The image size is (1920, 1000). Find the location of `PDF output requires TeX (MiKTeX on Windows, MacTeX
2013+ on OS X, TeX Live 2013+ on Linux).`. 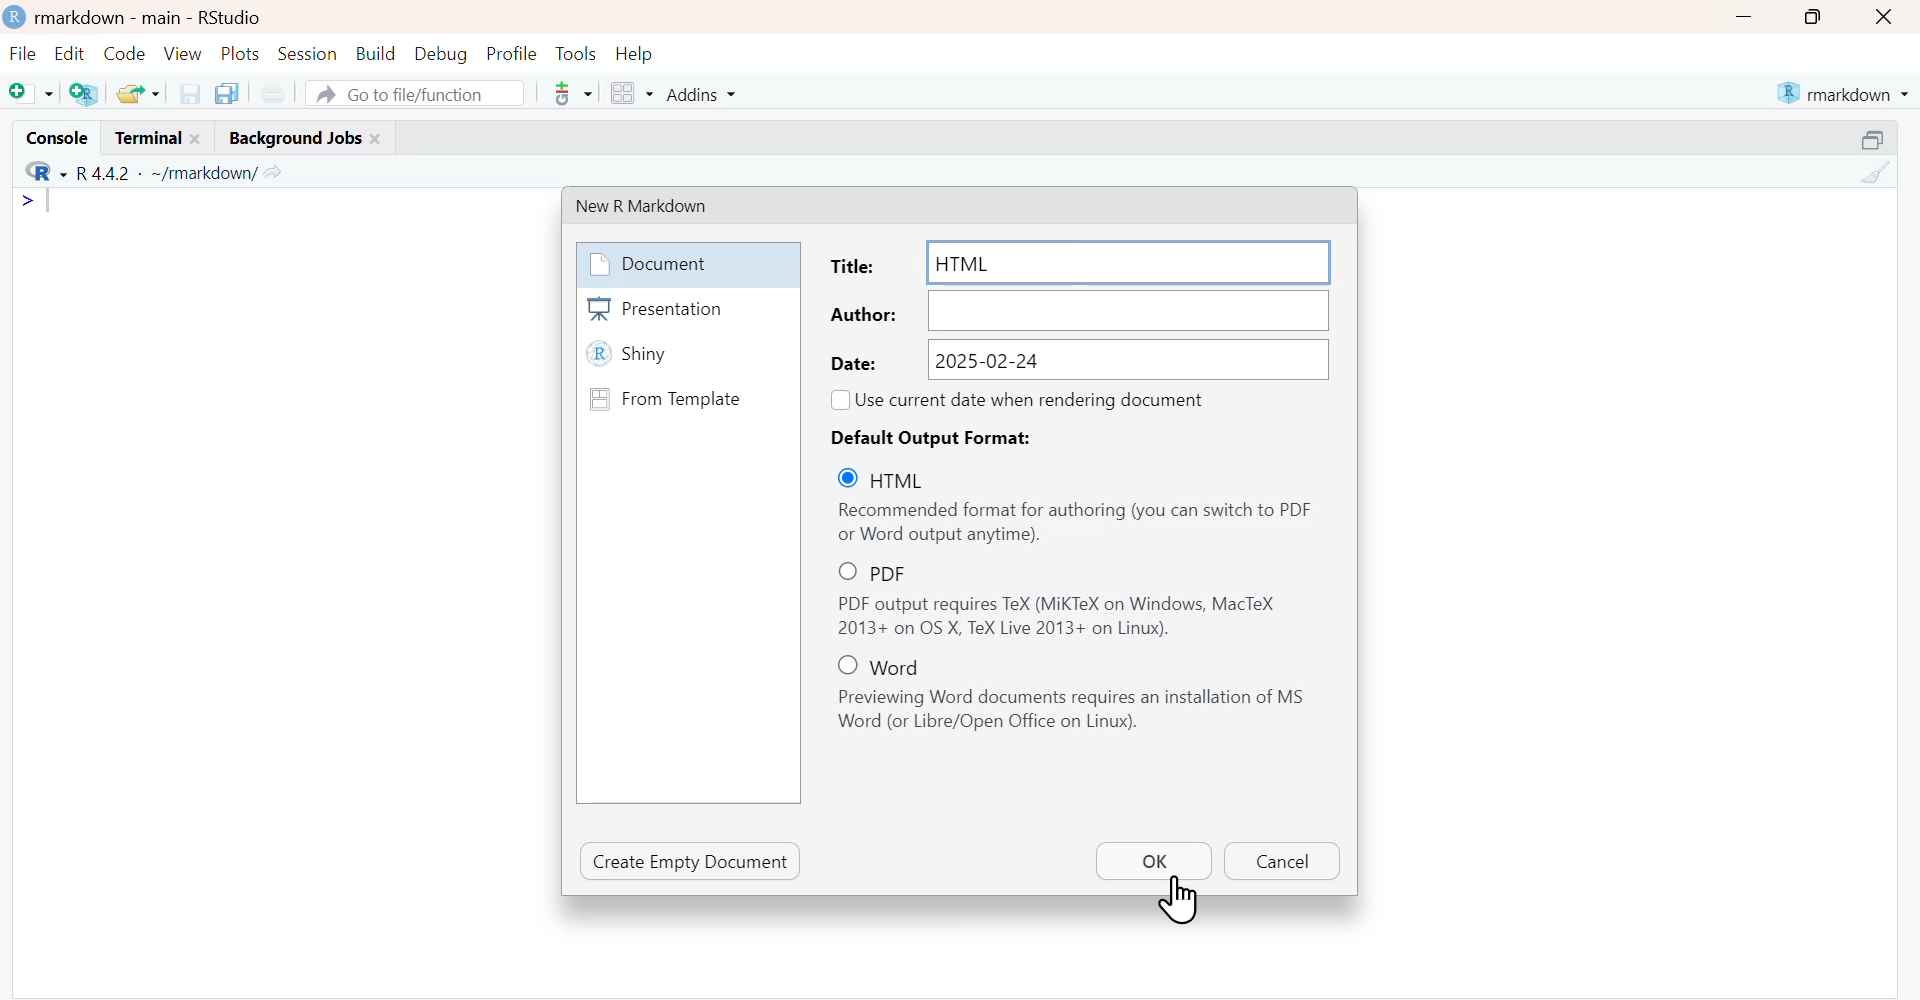

PDF output requires TeX (MiKTeX on Windows, MacTeX
2013+ on OS X, TeX Live 2013+ on Linux). is located at coordinates (1077, 617).